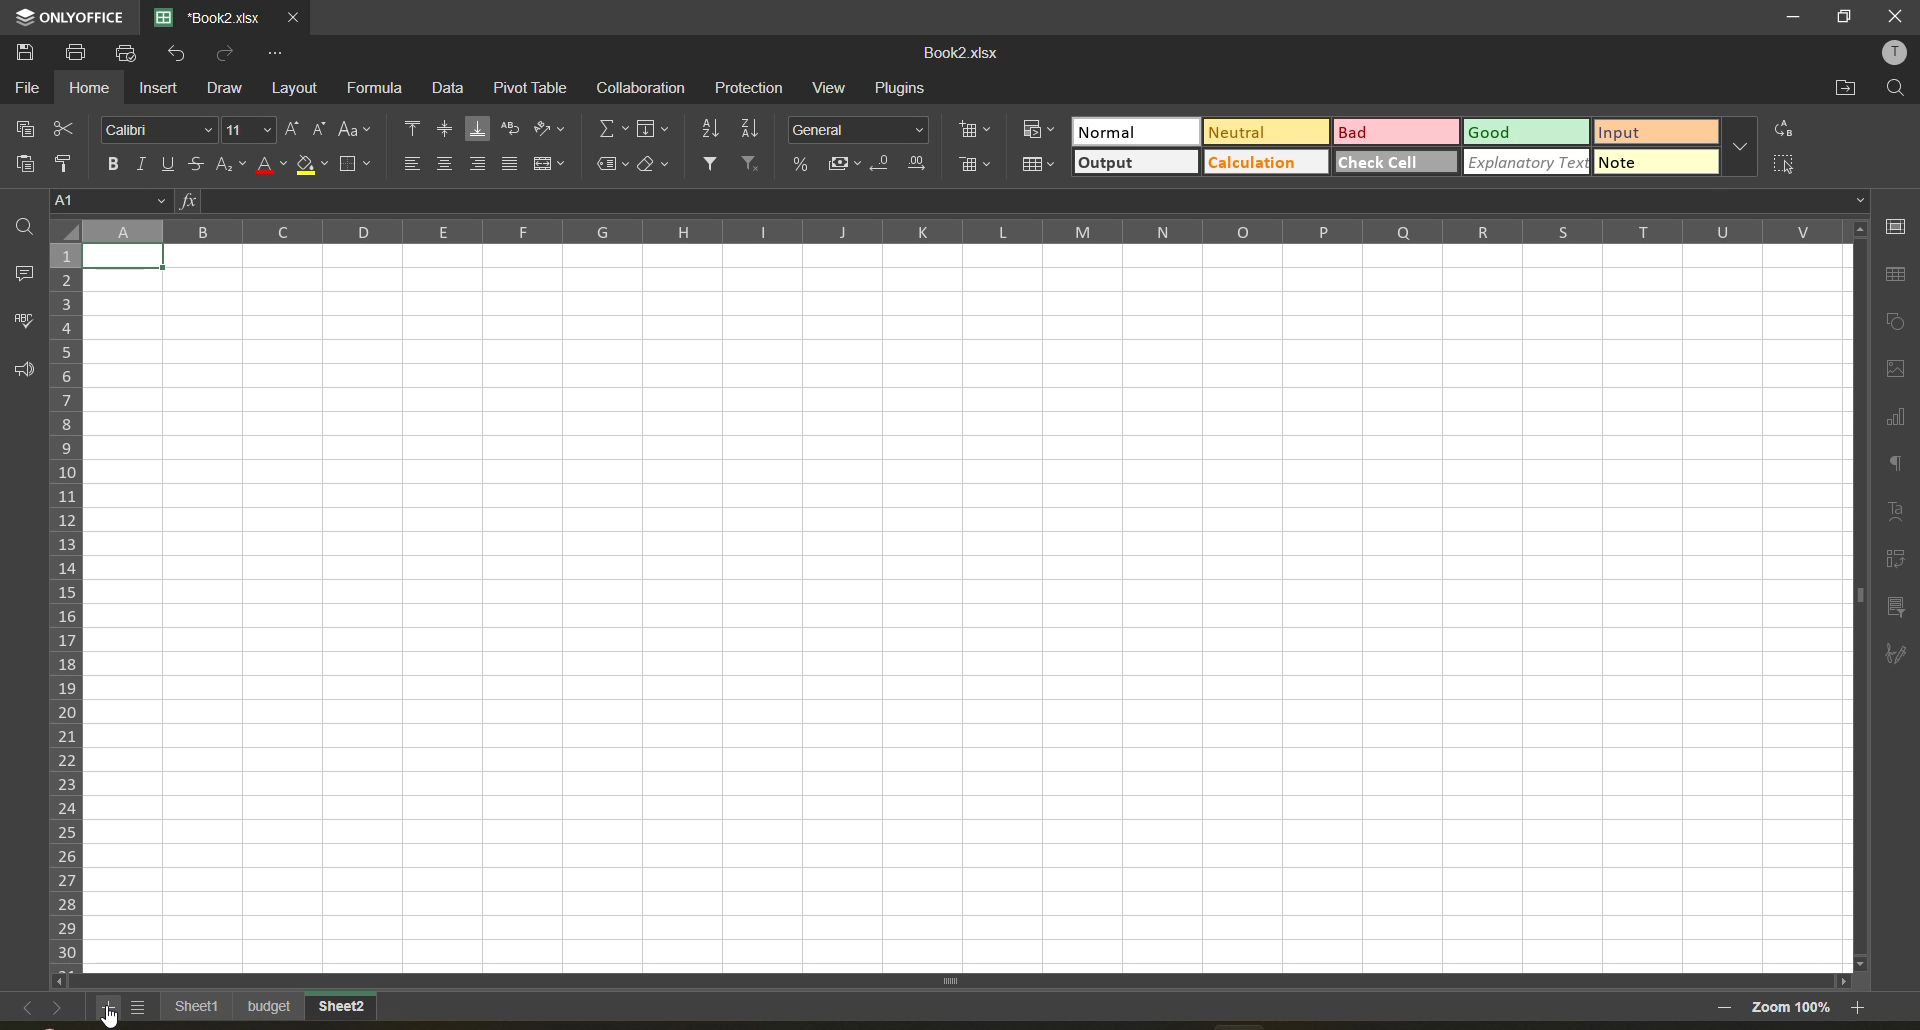 Image resolution: width=1920 pixels, height=1030 pixels. I want to click on pivot table, so click(533, 90).